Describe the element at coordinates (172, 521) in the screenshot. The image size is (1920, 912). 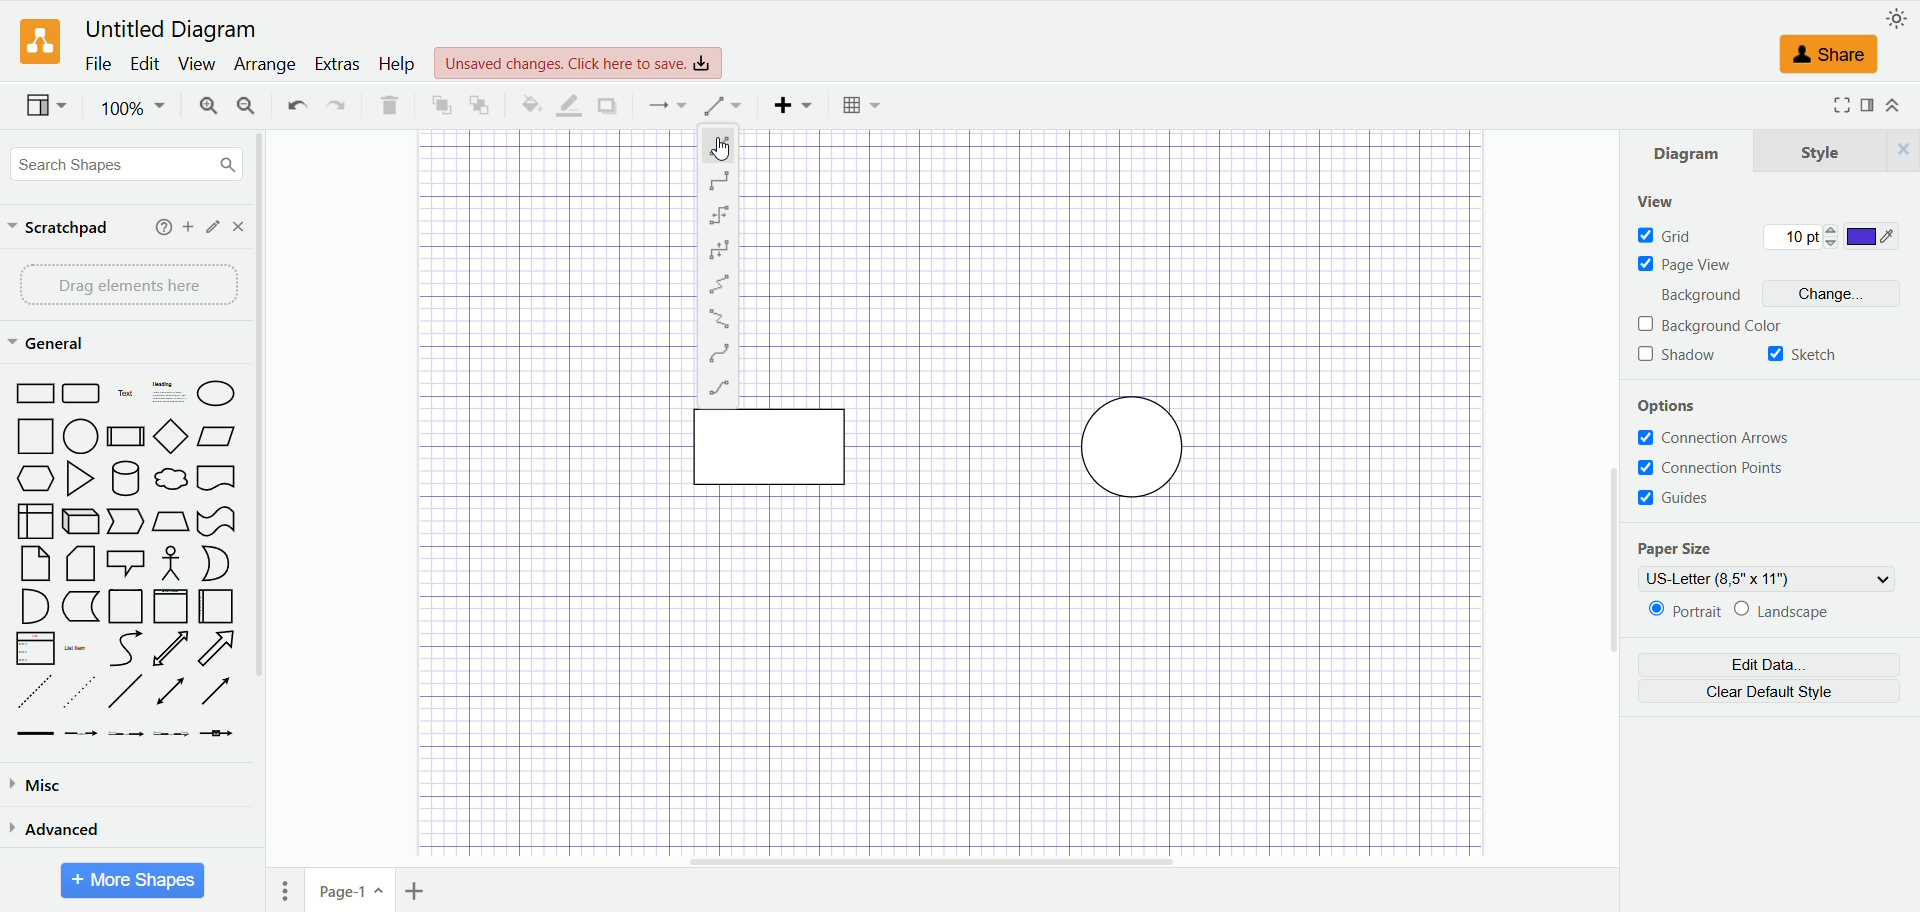
I see `Trapezoid` at that location.